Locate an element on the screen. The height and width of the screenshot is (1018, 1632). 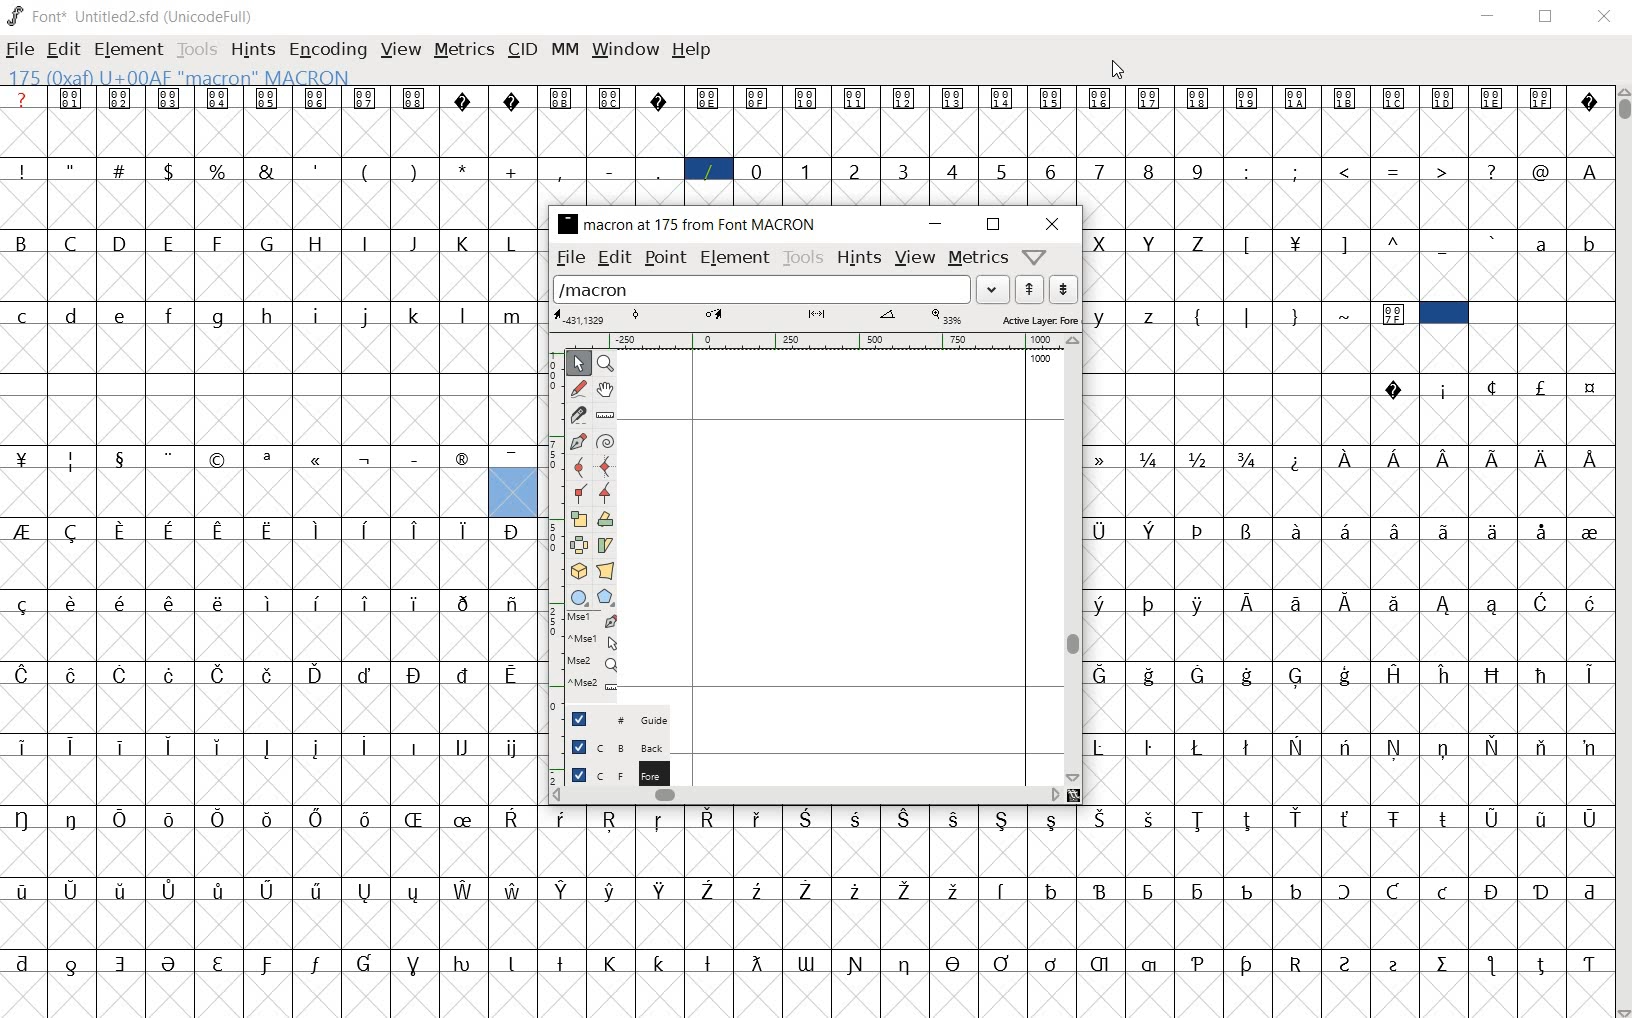
Symbol is located at coordinates (1442, 890).